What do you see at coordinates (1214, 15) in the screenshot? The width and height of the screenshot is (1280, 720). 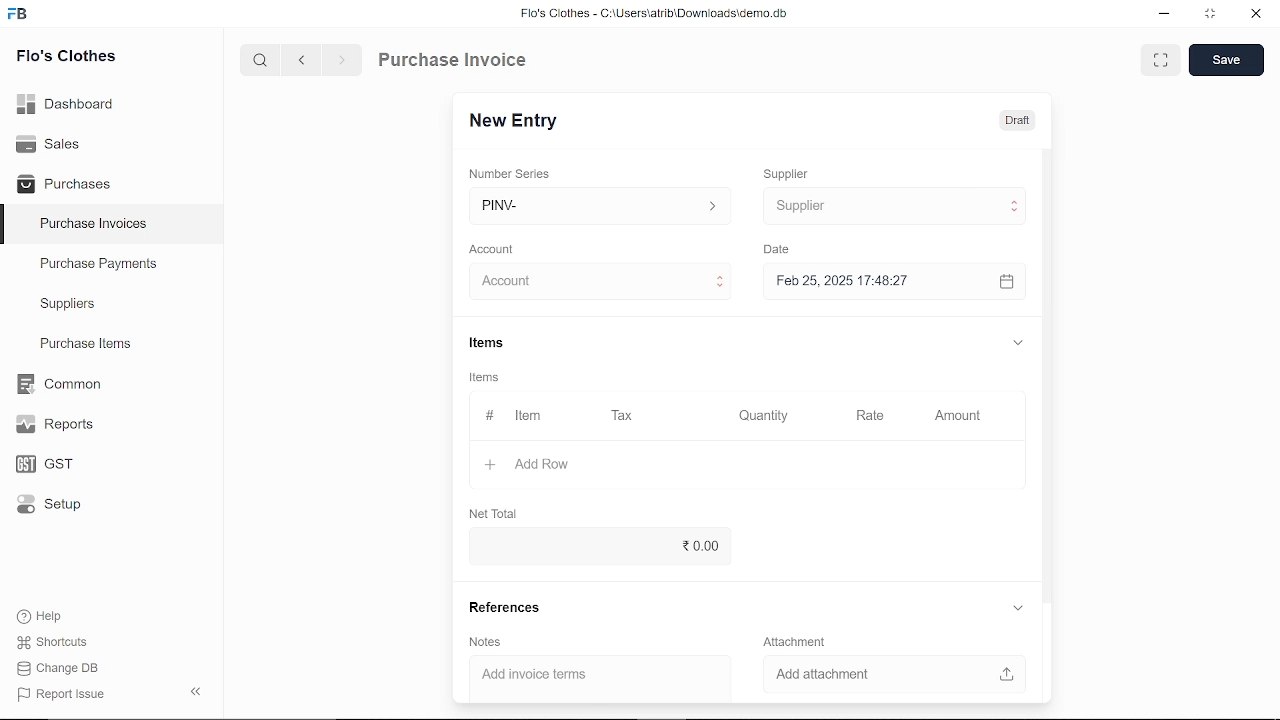 I see `restore down` at bounding box center [1214, 15].